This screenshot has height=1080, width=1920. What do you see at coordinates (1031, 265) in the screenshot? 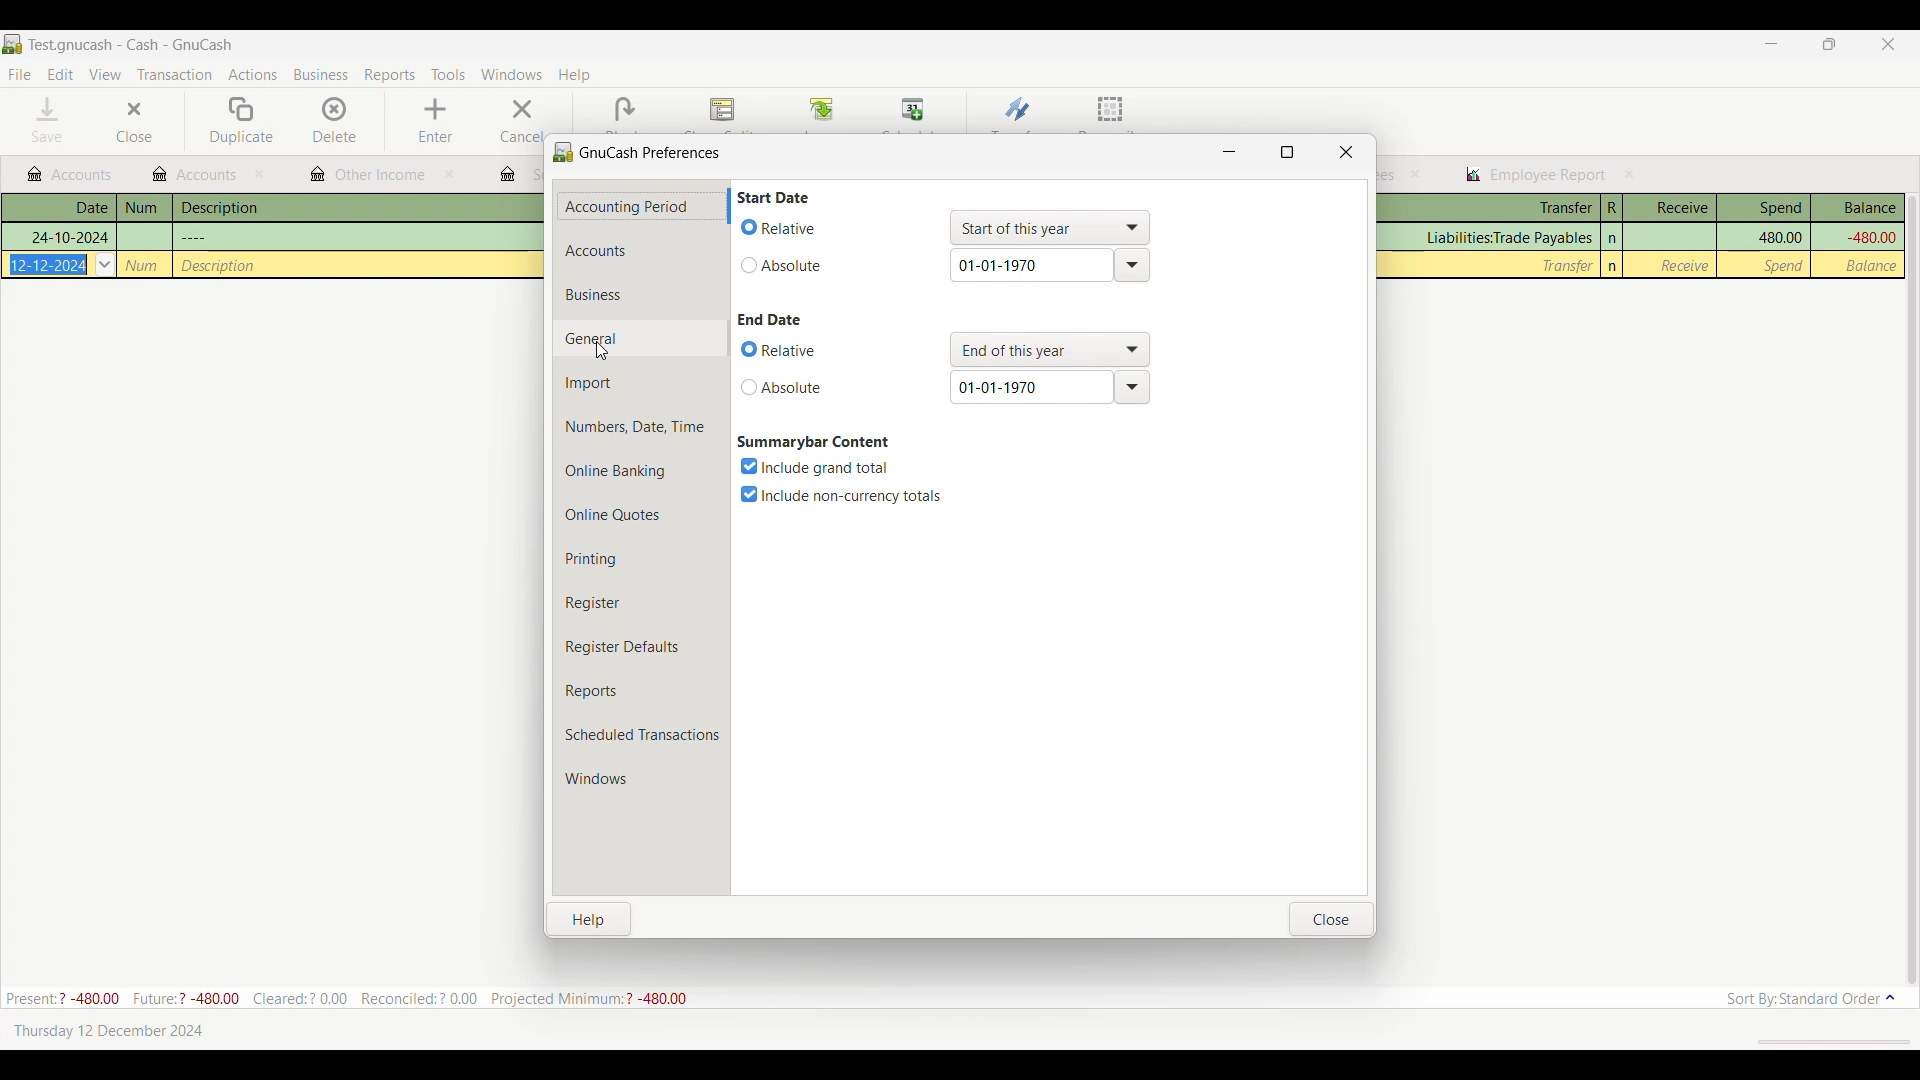
I see `Text box to type in date` at bounding box center [1031, 265].